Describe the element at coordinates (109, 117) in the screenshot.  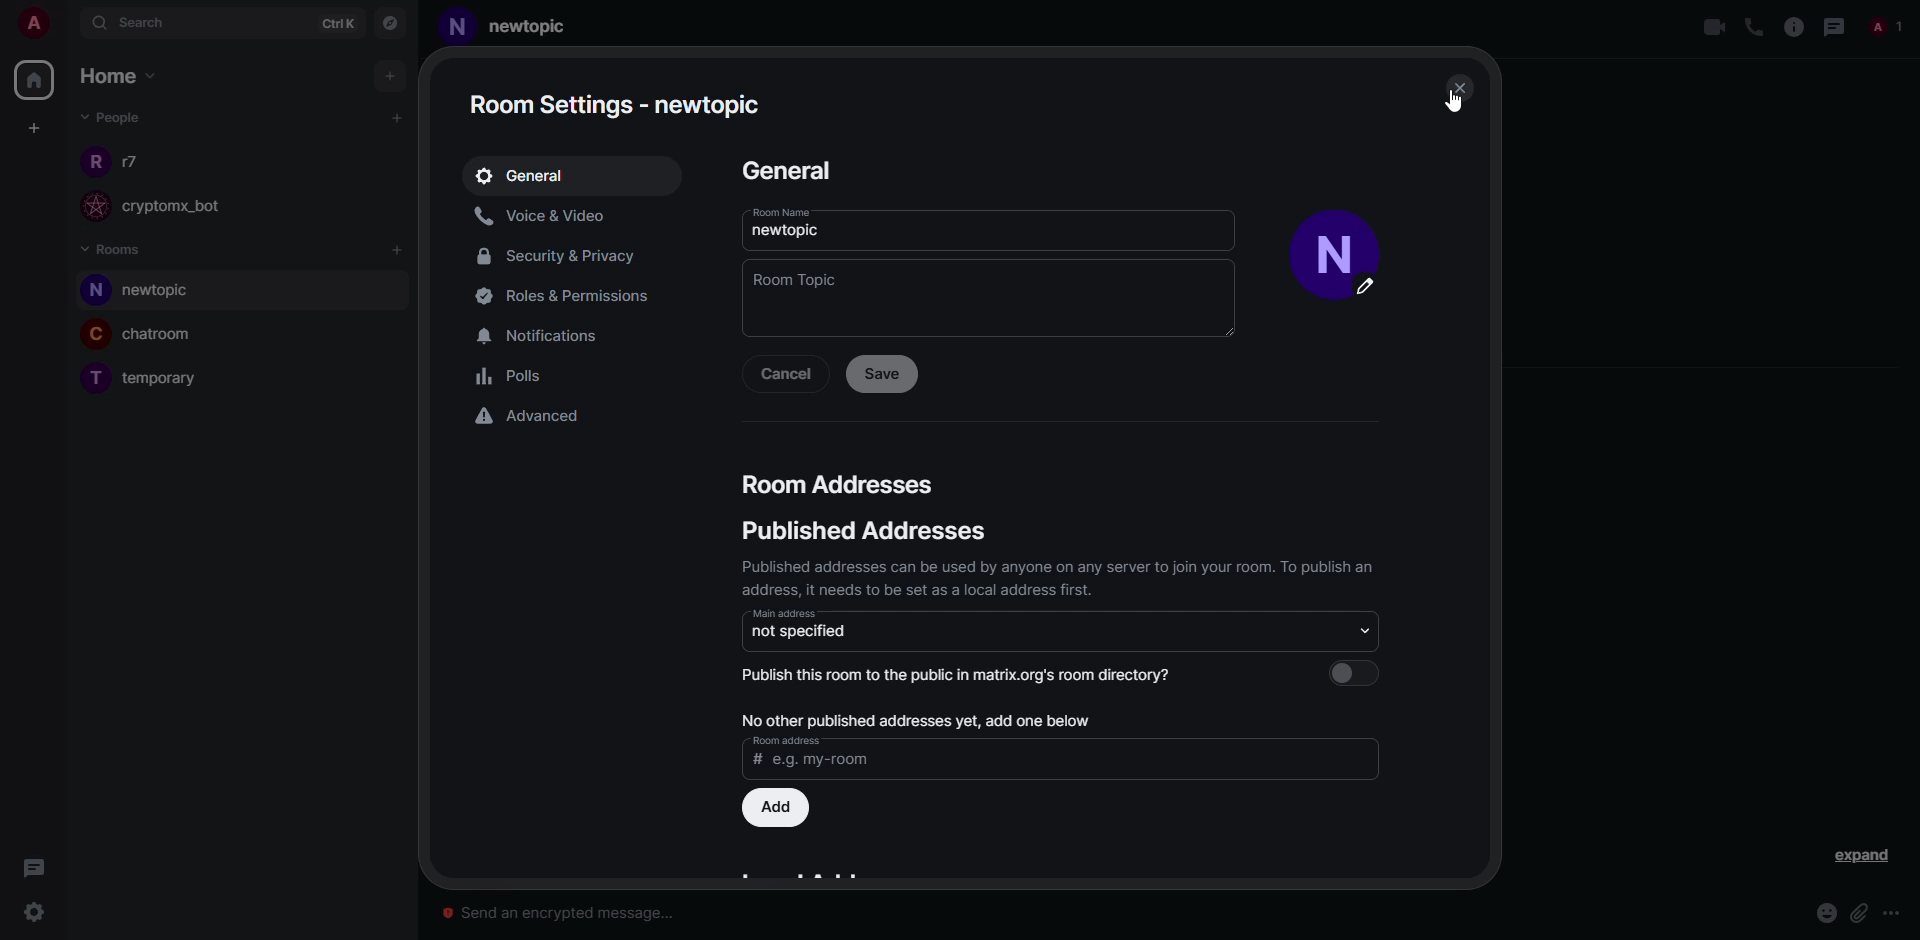
I see `people` at that location.